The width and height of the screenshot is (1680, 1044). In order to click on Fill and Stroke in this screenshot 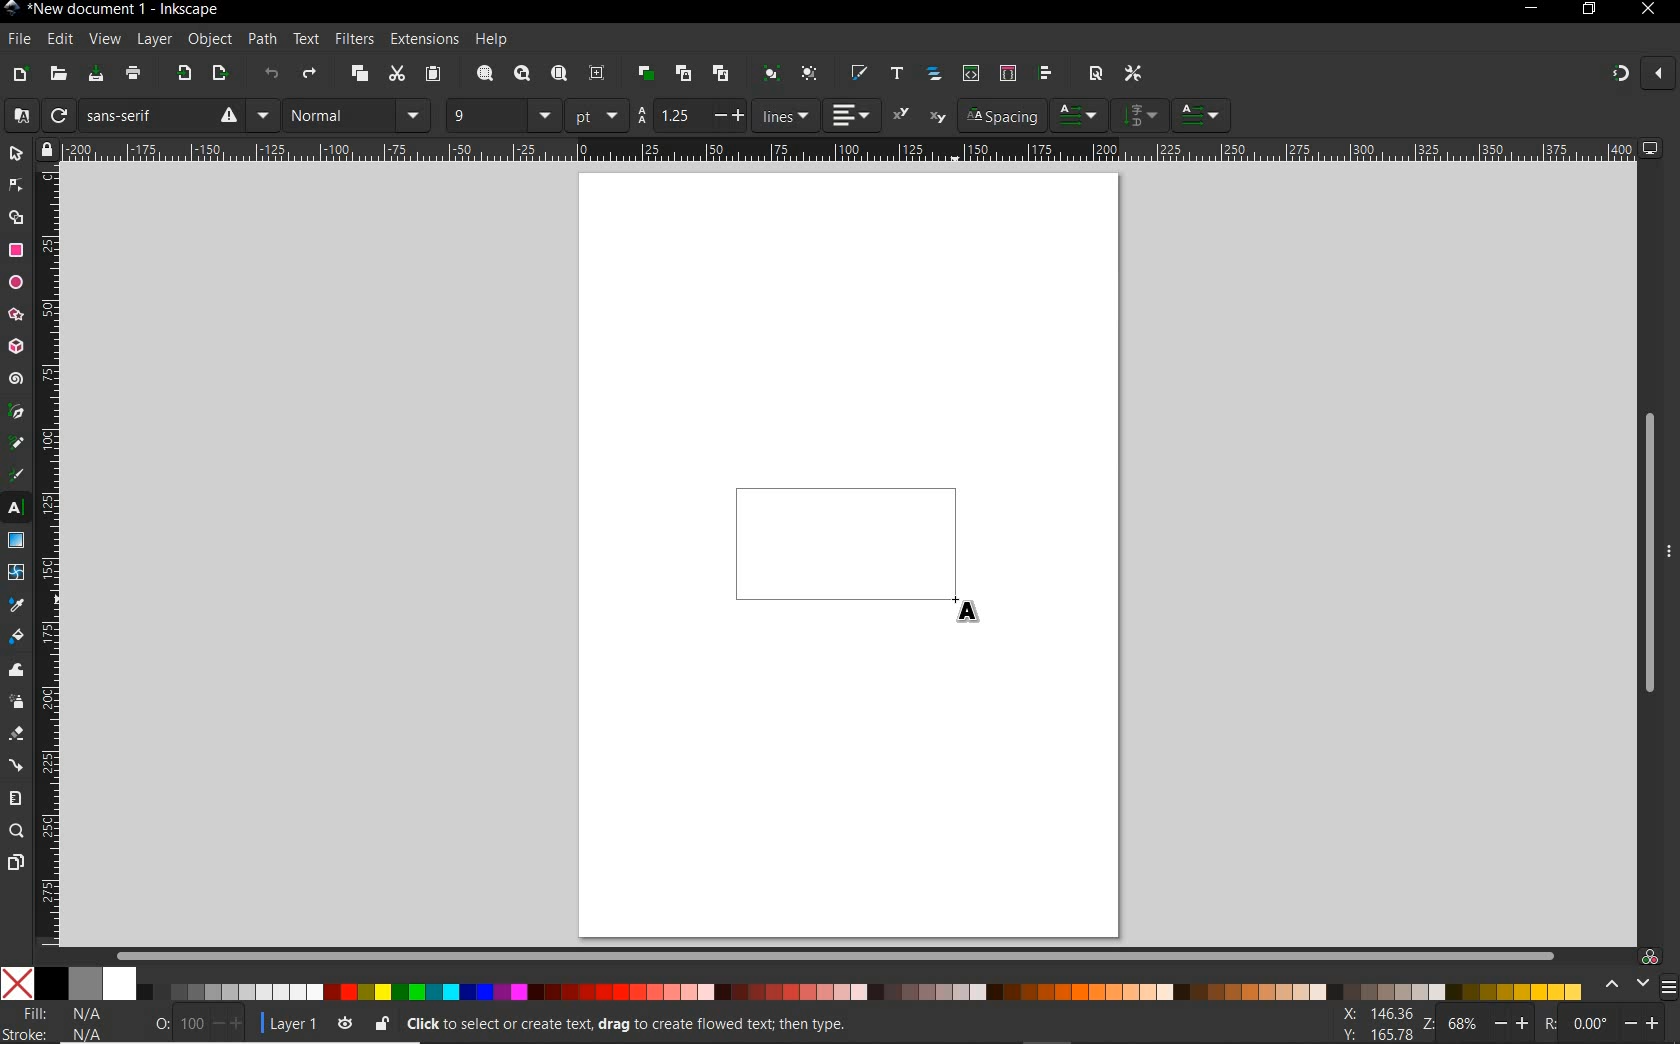, I will do `click(63, 1023)`.